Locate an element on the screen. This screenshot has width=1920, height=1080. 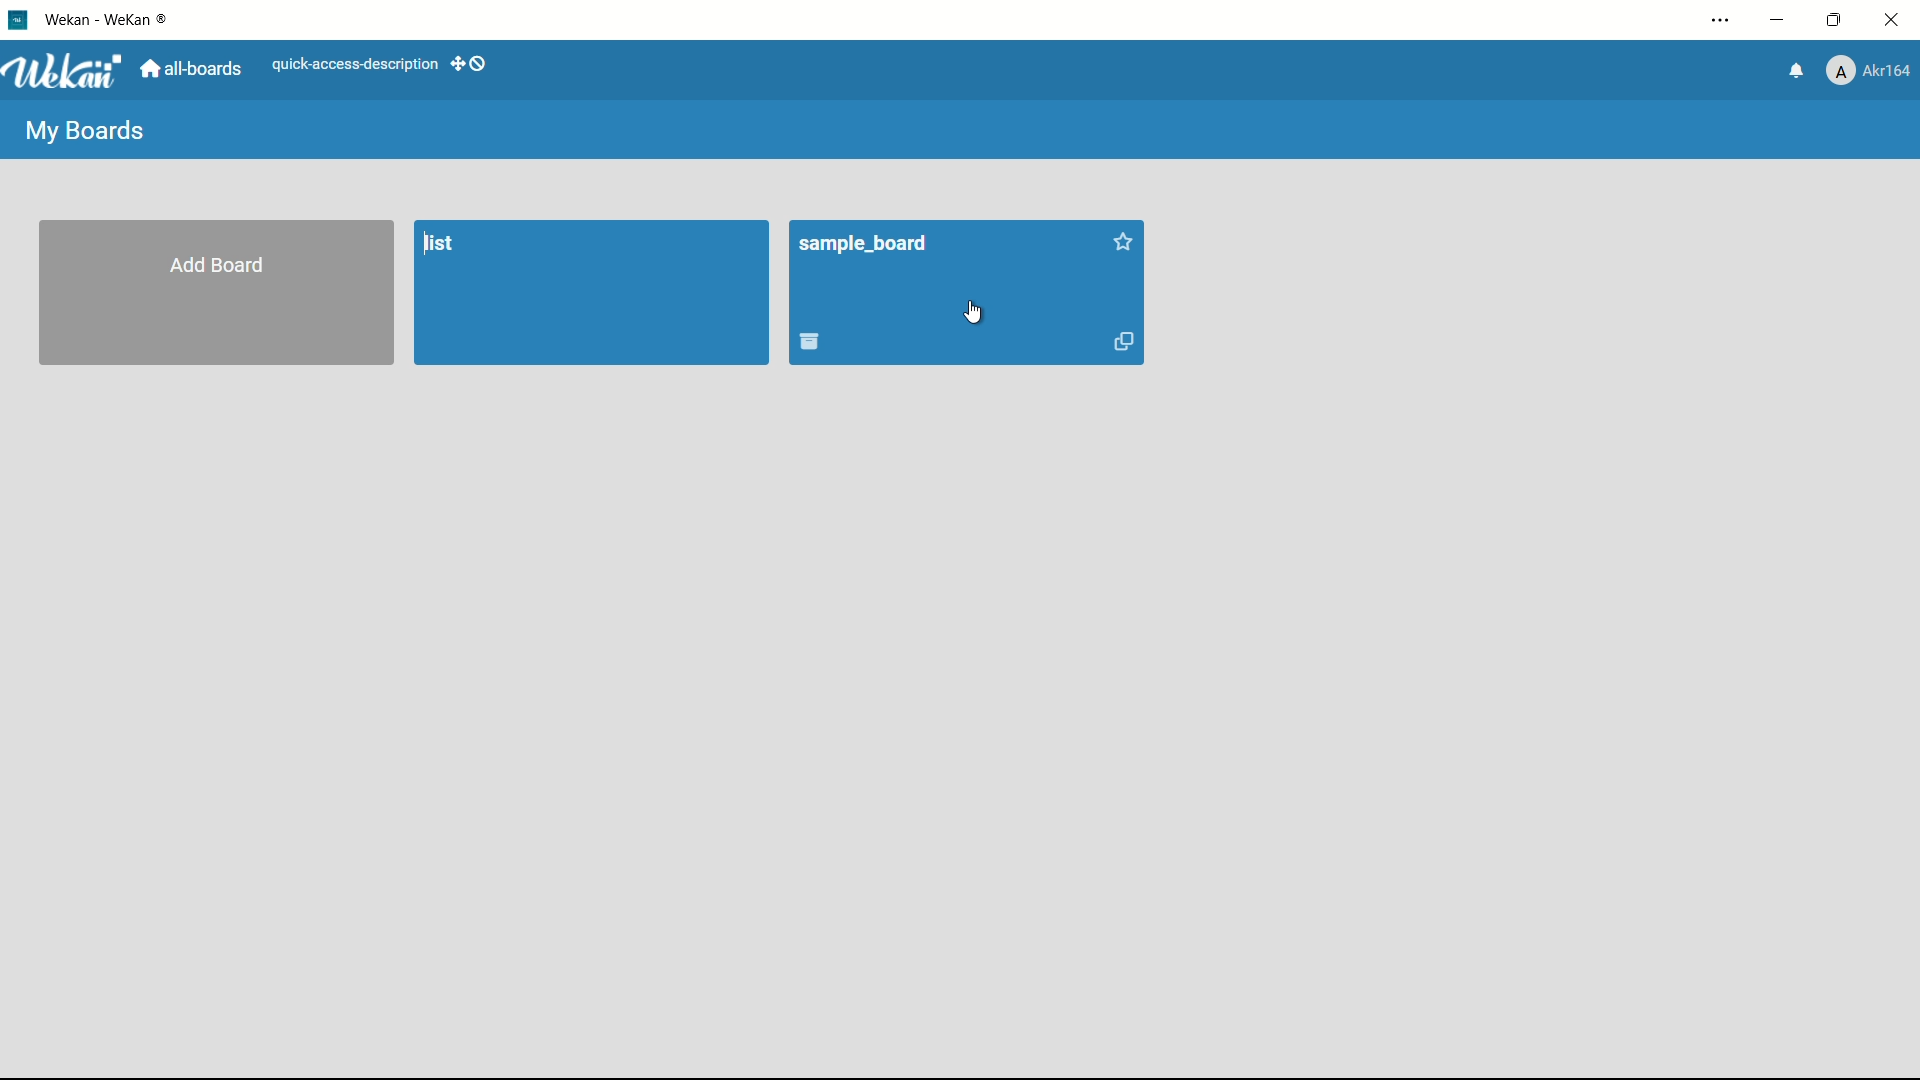
settings and more is located at coordinates (1719, 19).